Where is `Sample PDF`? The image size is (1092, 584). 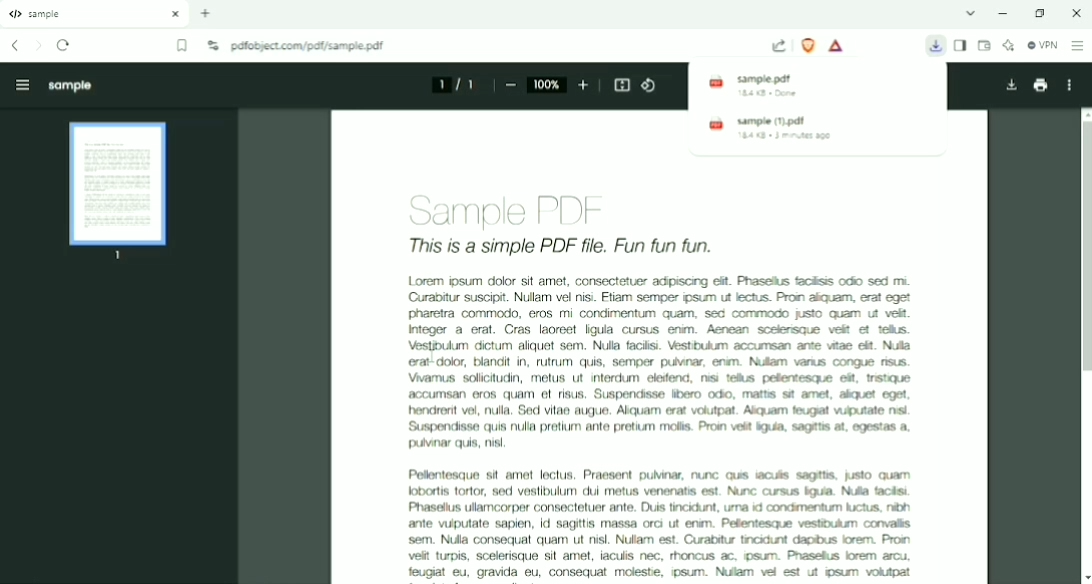 Sample PDF is located at coordinates (511, 204).